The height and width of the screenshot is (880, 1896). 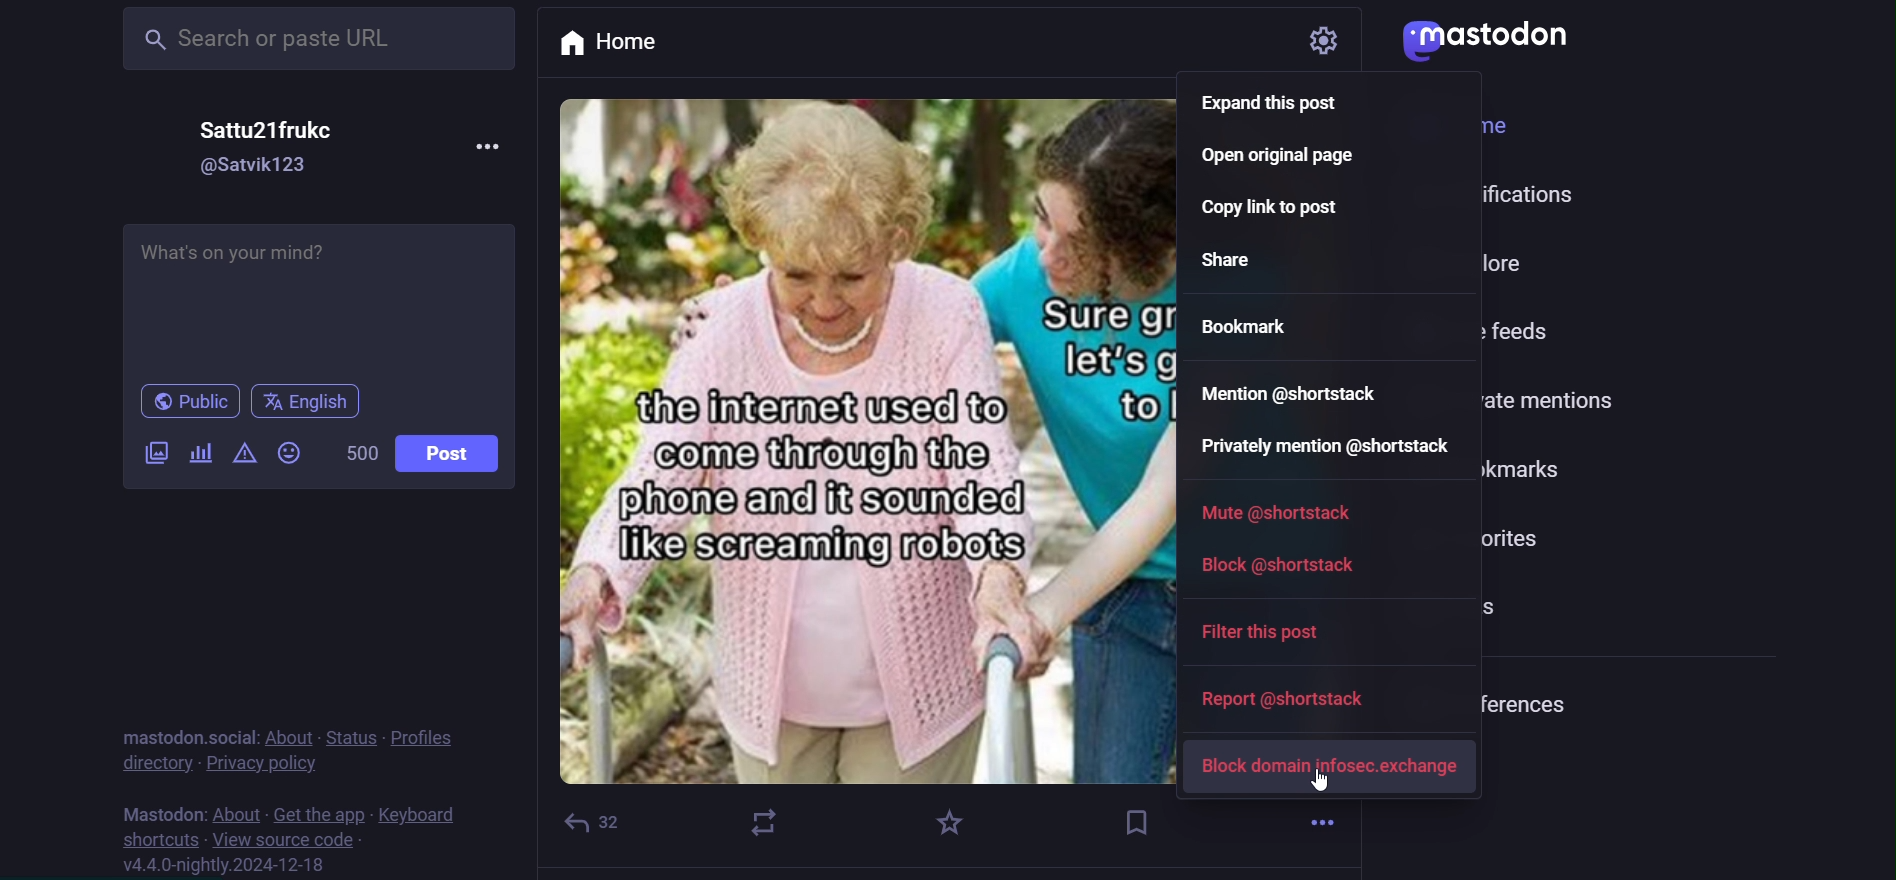 What do you see at coordinates (288, 450) in the screenshot?
I see `emoji` at bounding box center [288, 450].